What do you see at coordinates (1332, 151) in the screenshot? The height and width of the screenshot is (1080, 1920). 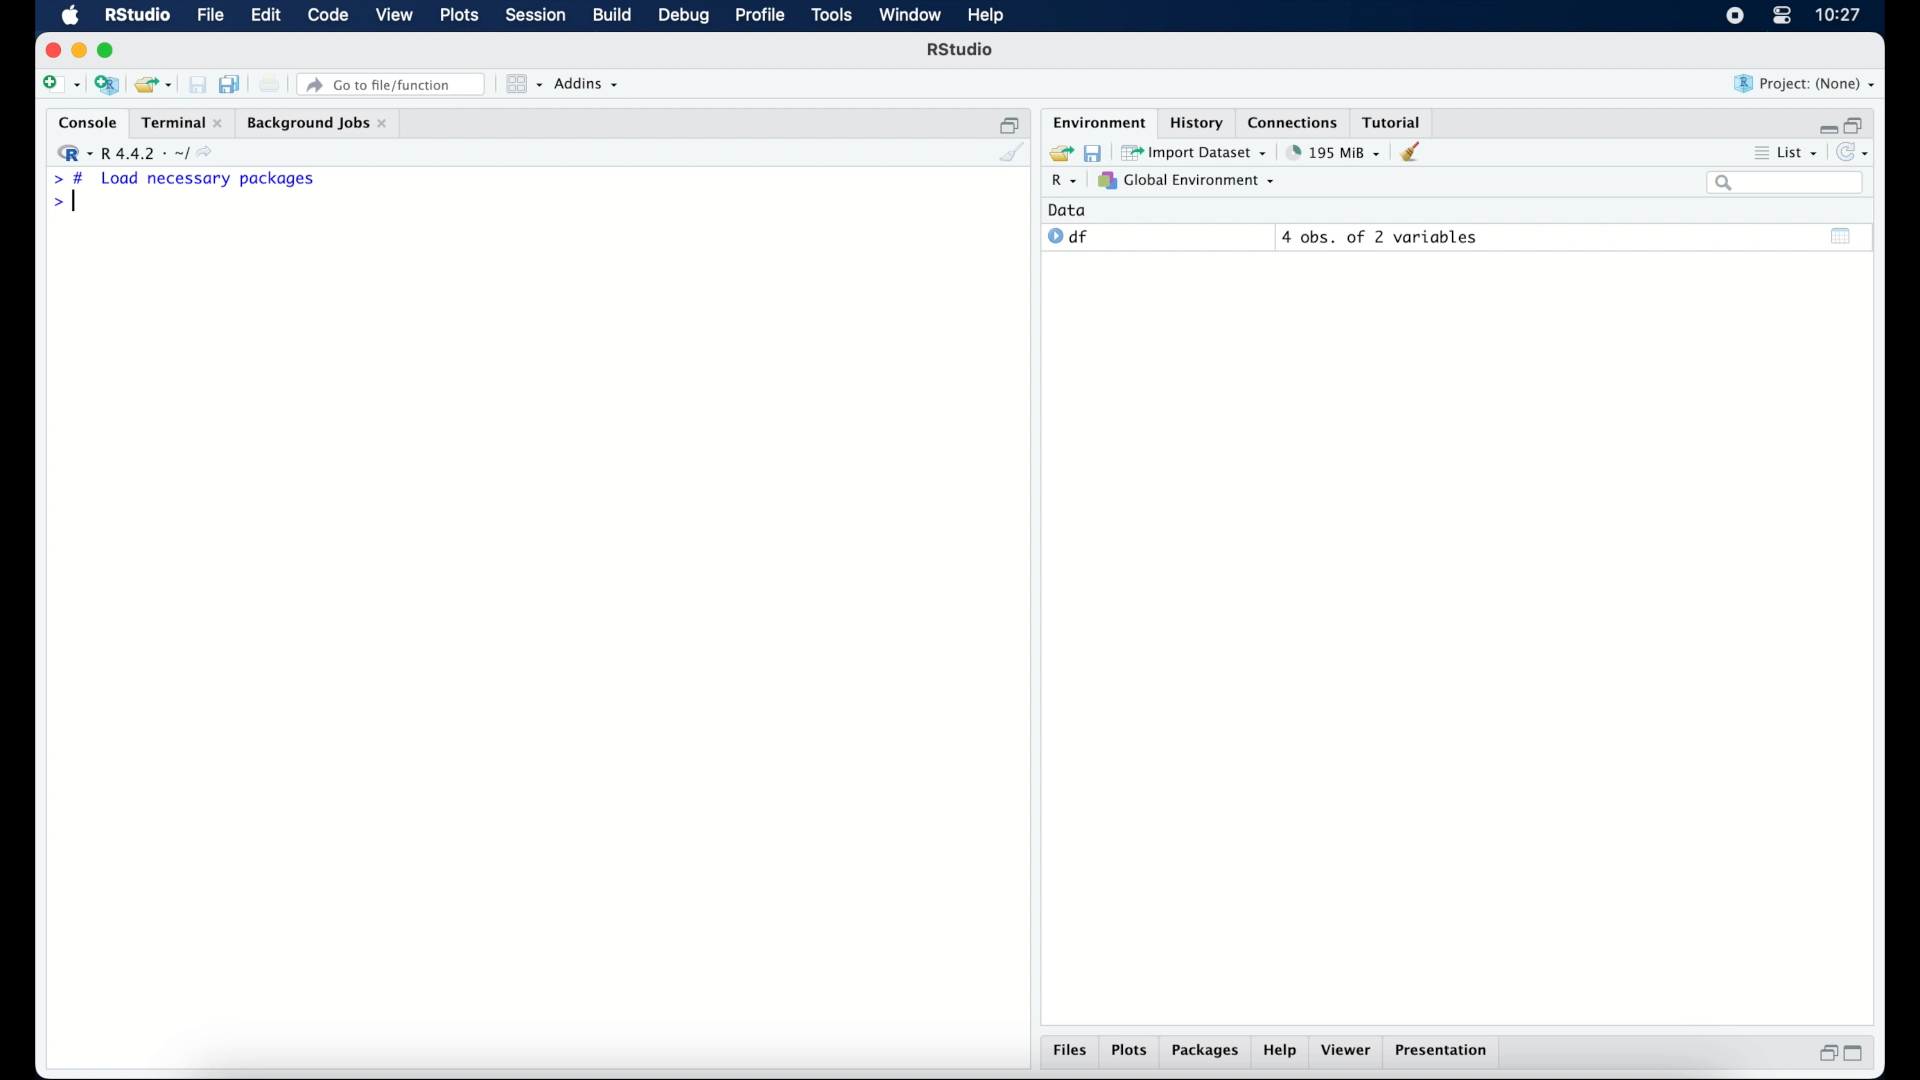 I see `195 MB` at bounding box center [1332, 151].